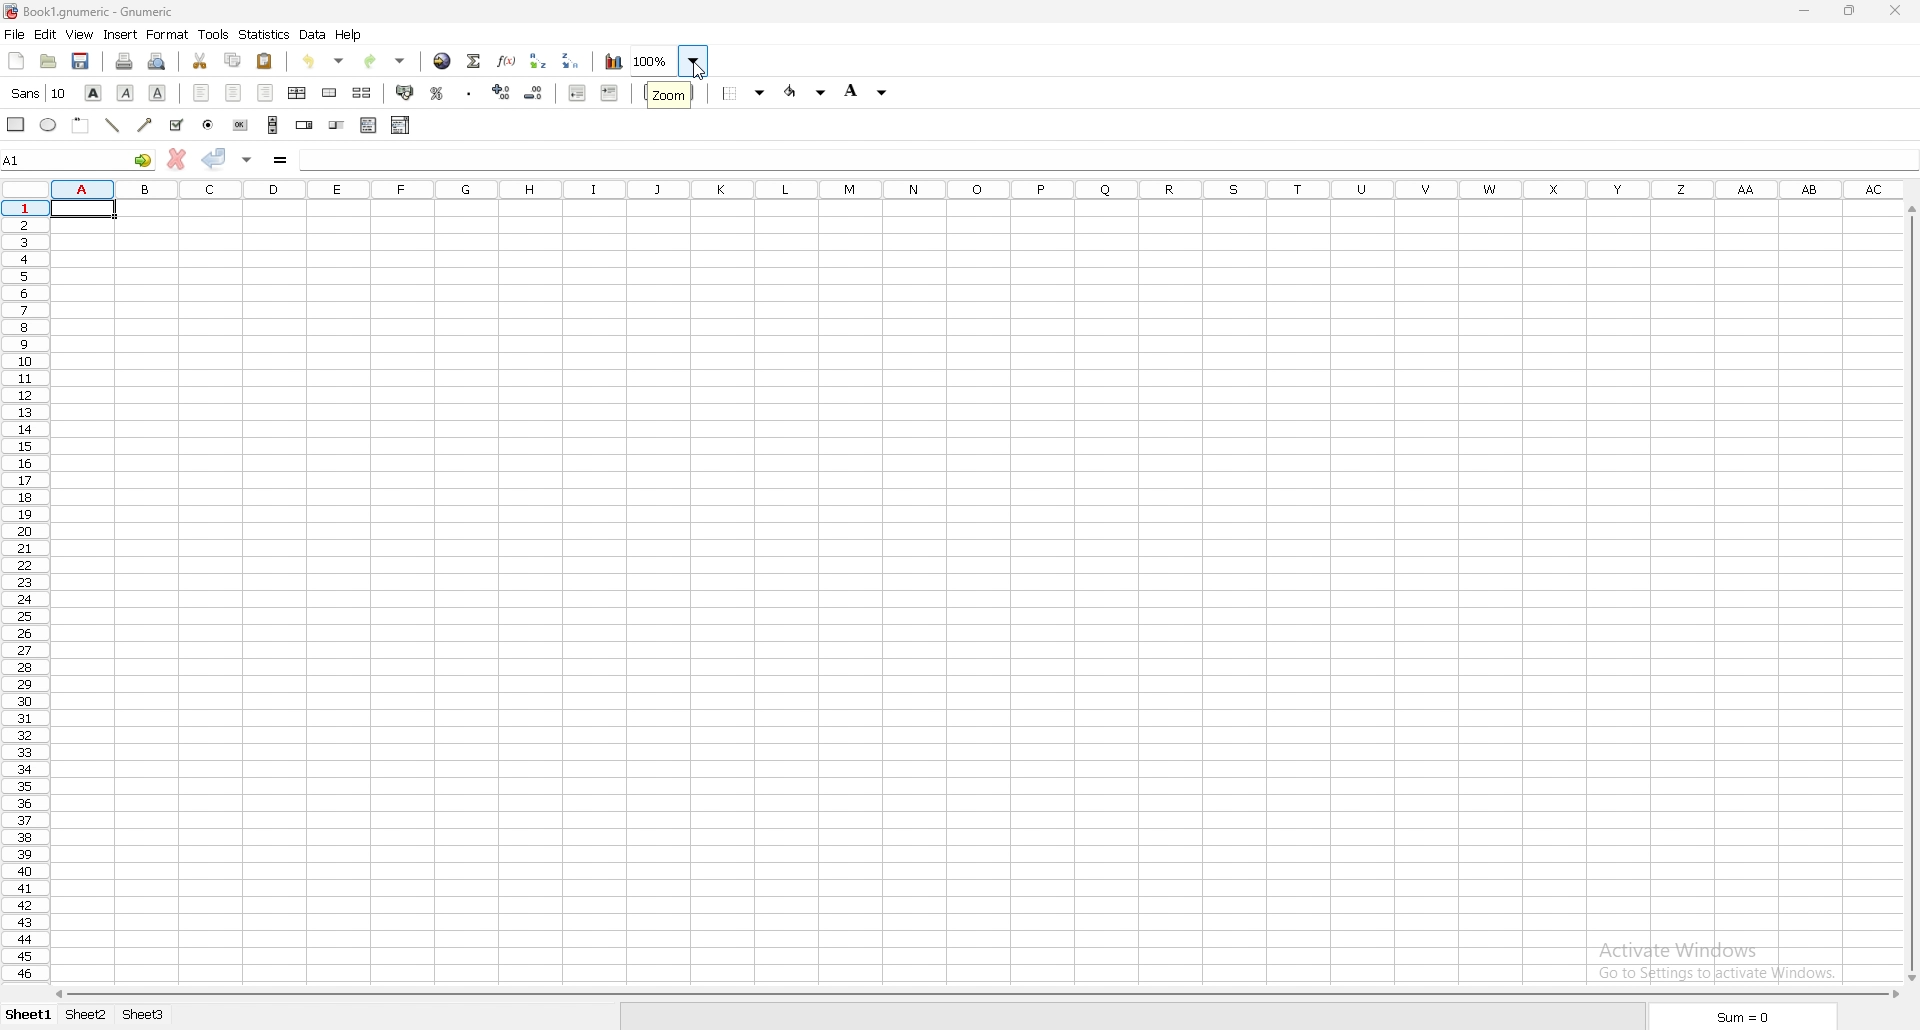 The height and width of the screenshot is (1030, 1920). Describe the element at coordinates (1896, 11) in the screenshot. I see `close` at that location.